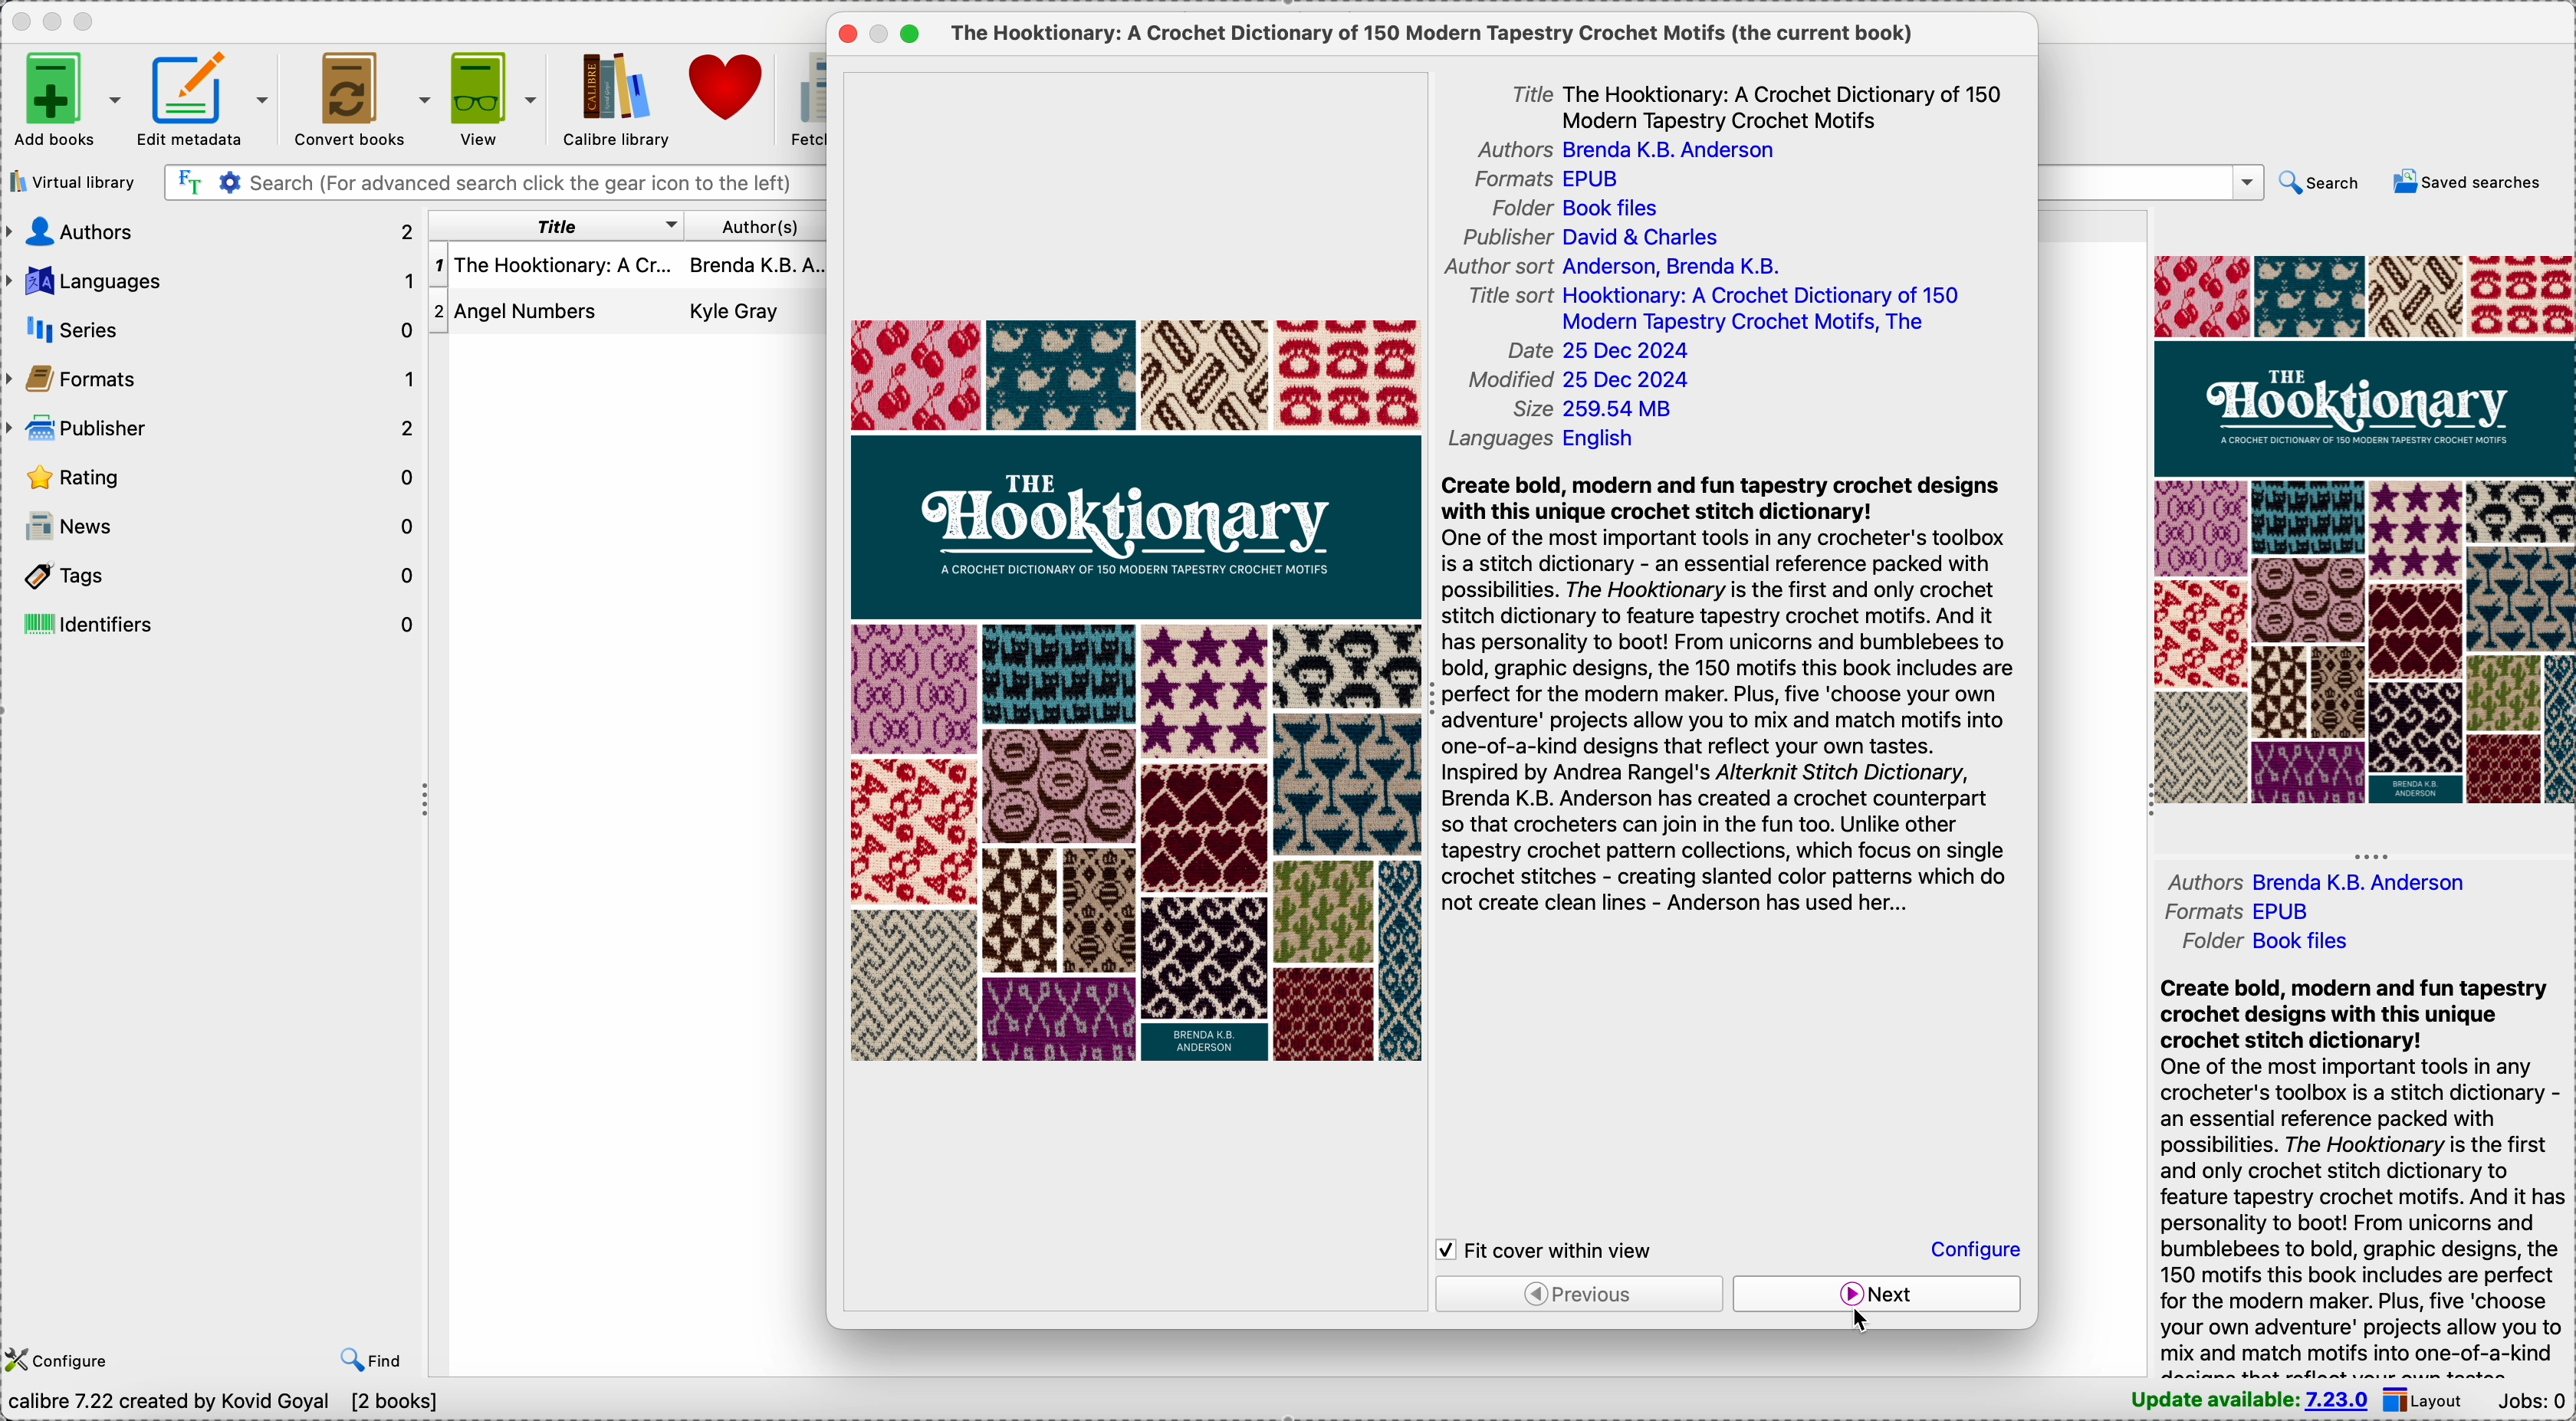 This screenshot has height=1421, width=2576. I want to click on title sort, so click(1715, 311).